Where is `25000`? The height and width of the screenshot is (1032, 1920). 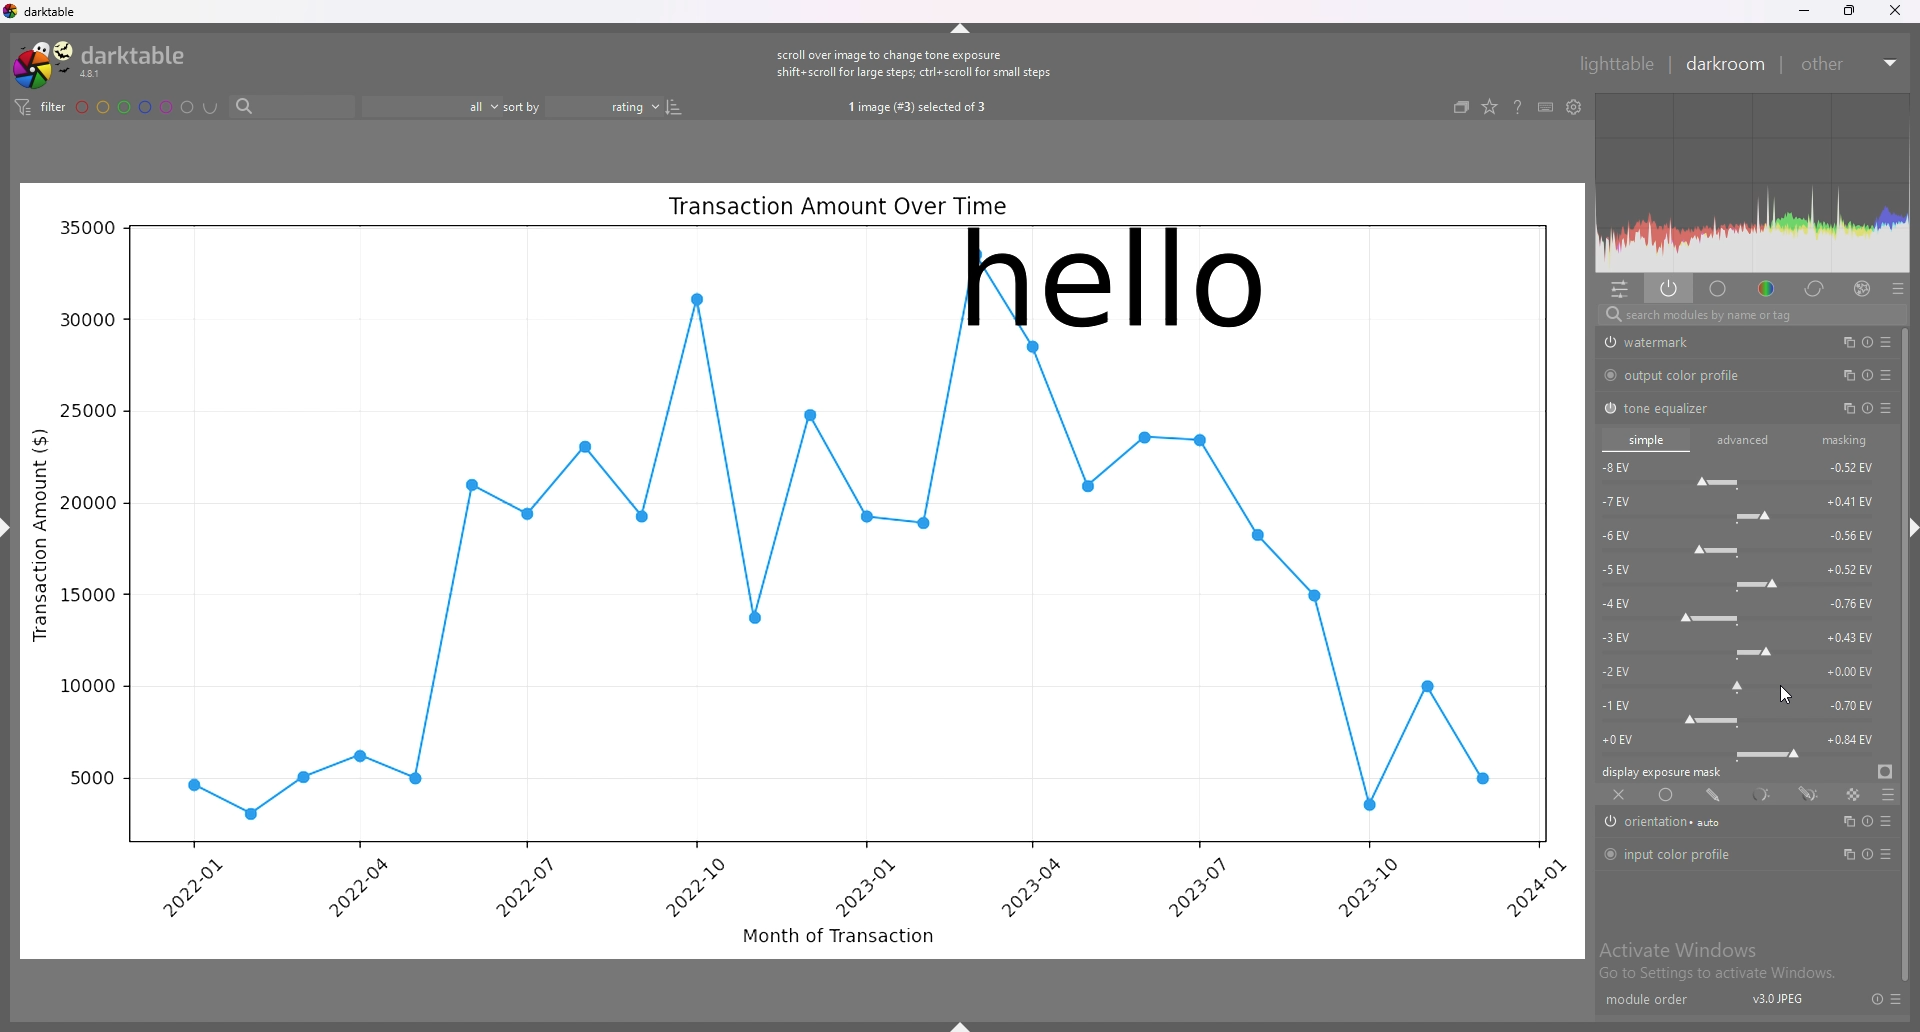 25000 is located at coordinates (87, 409).